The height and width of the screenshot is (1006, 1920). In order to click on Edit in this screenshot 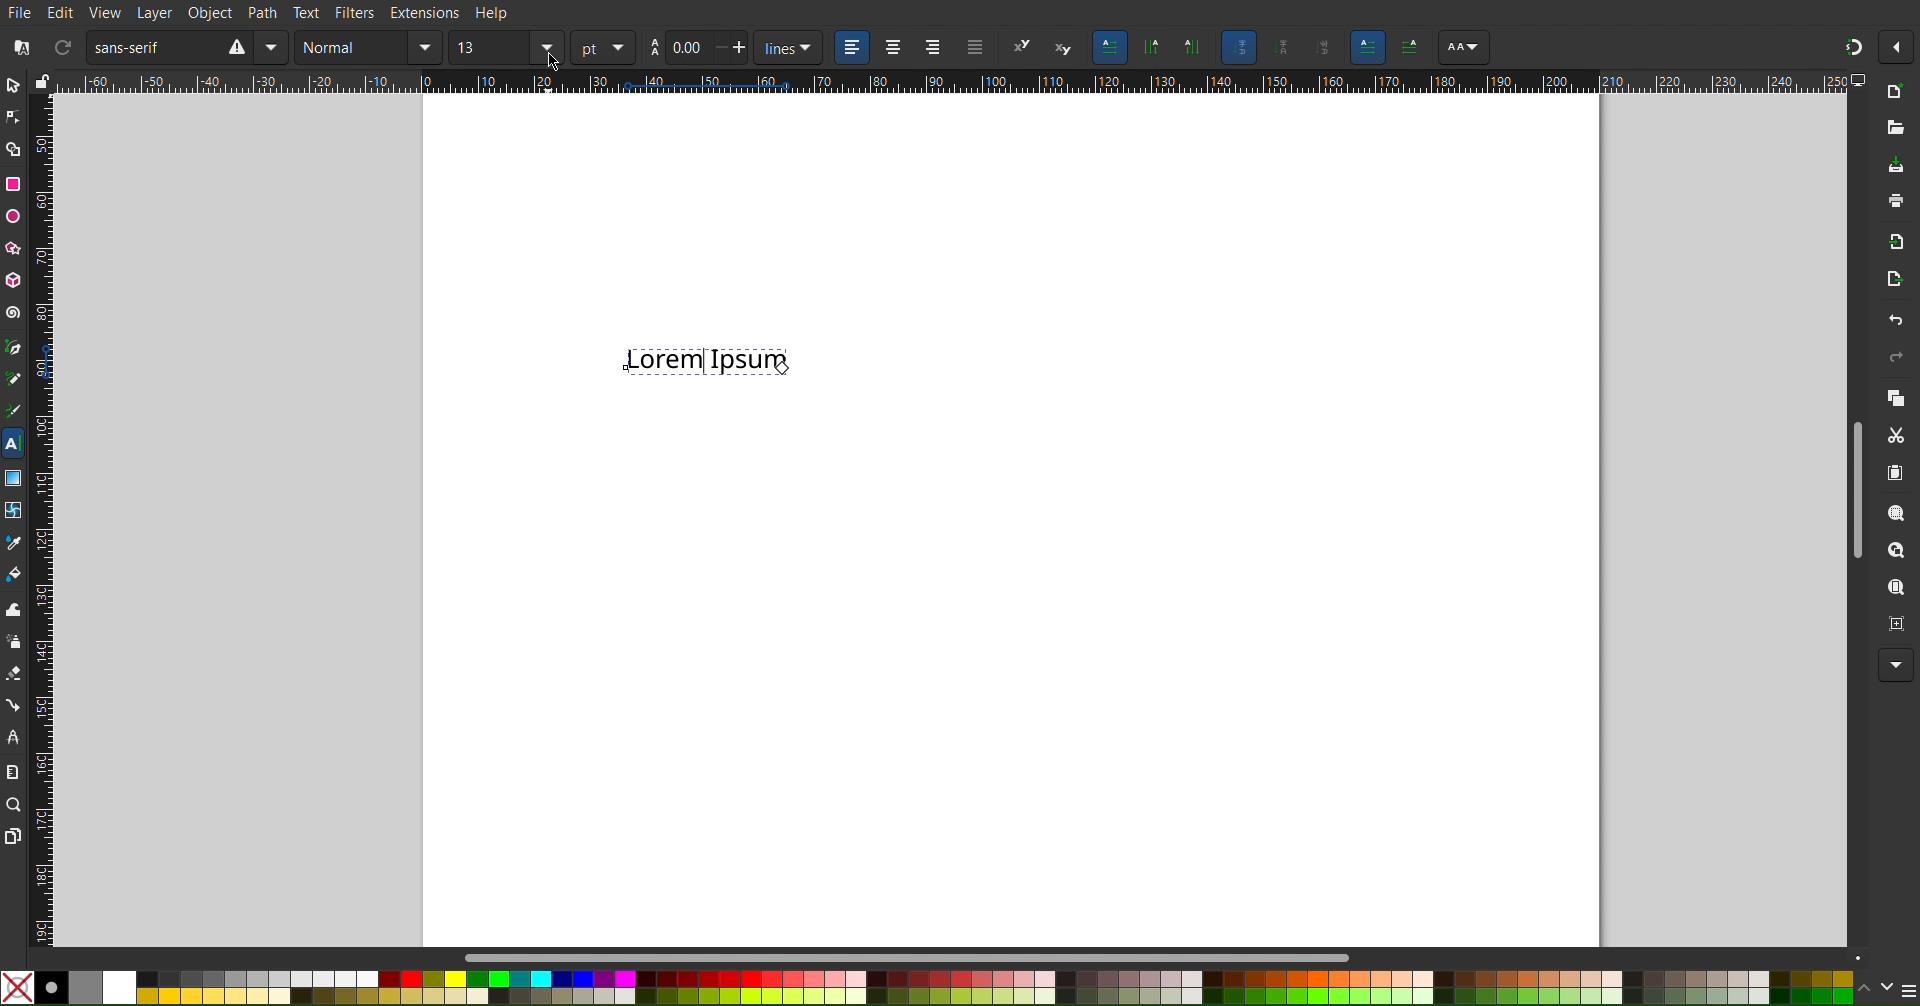, I will do `click(62, 11)`.